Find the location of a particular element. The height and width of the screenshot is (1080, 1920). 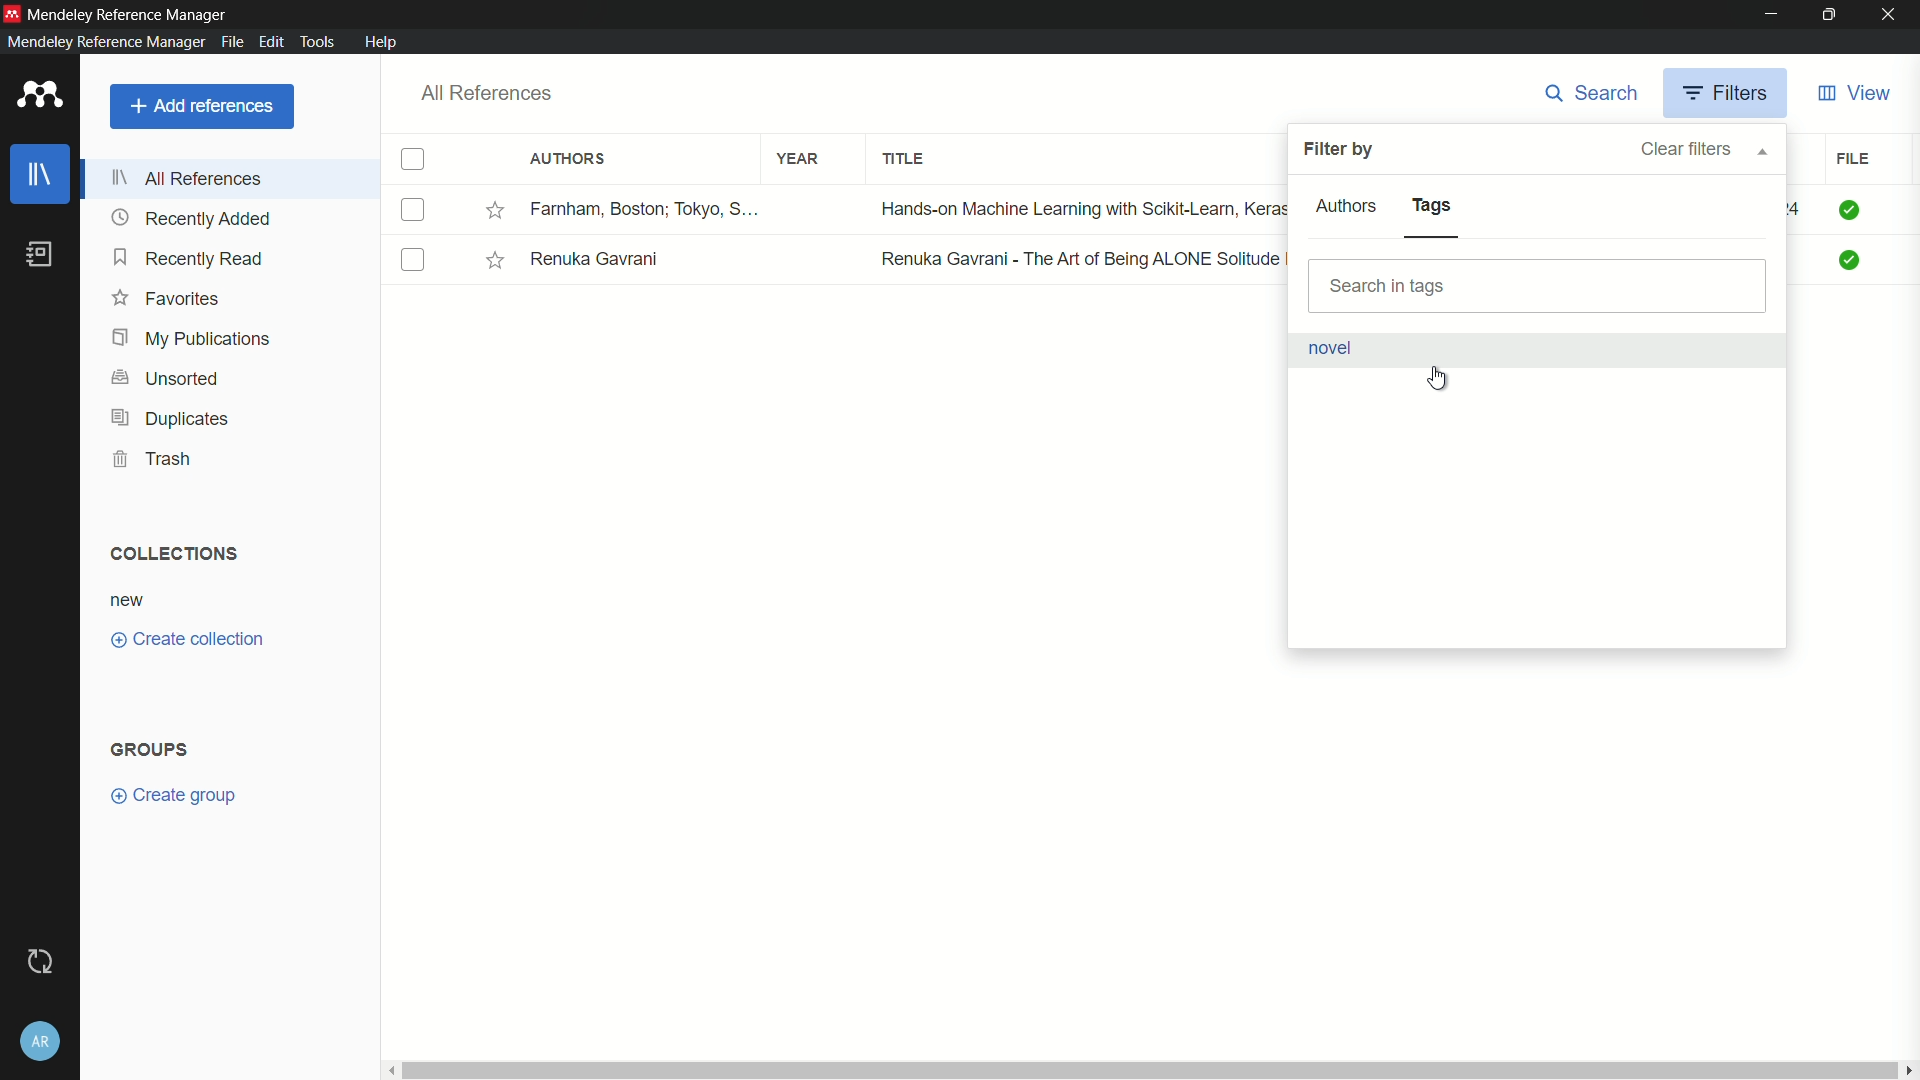

trash is located at coordinates (151, 458).